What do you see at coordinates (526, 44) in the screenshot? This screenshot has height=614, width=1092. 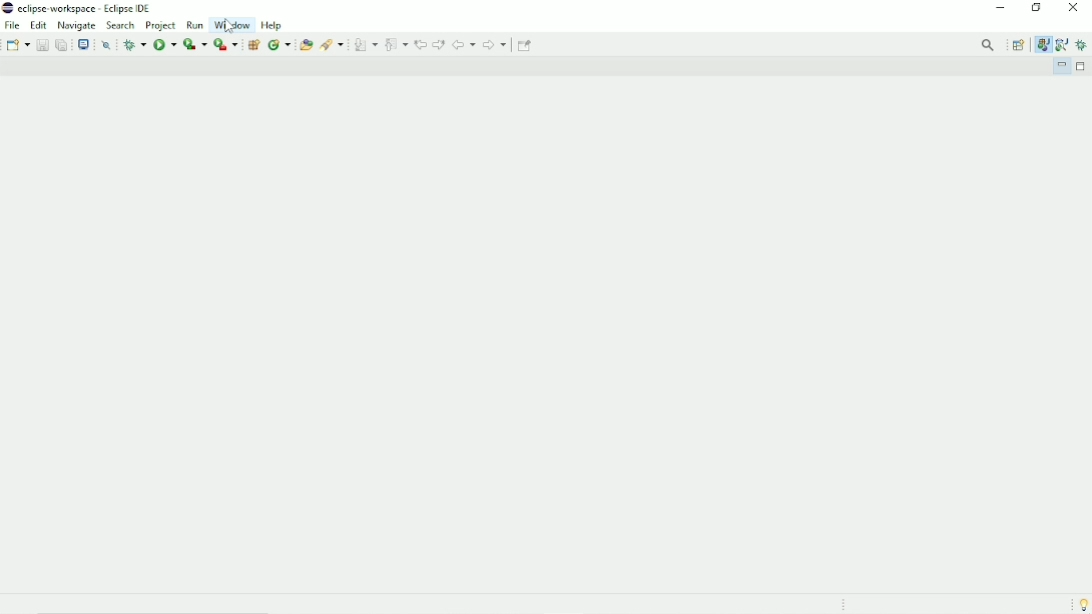 I see `Pin Editor` at bounding box center [526, 44].